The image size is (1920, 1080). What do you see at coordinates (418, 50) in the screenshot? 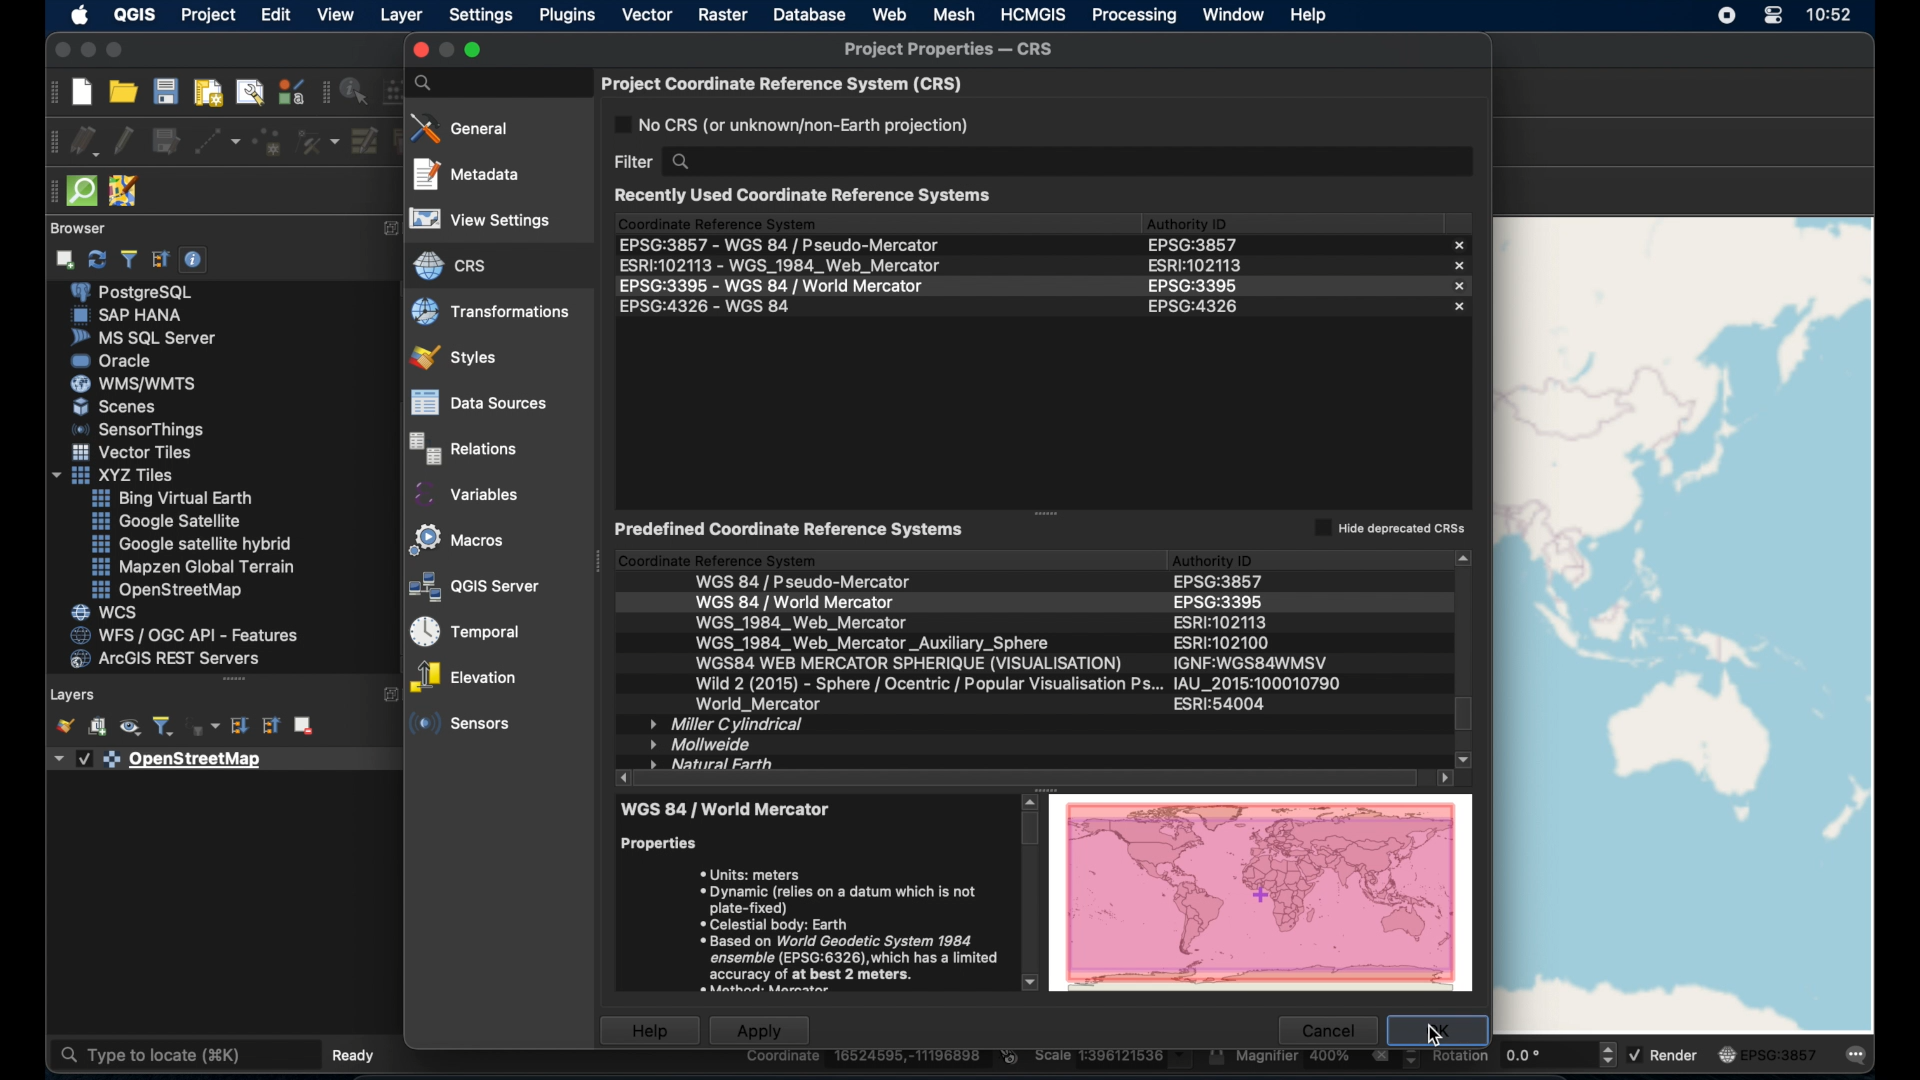
I see `close` at bounding box center [418, 50].